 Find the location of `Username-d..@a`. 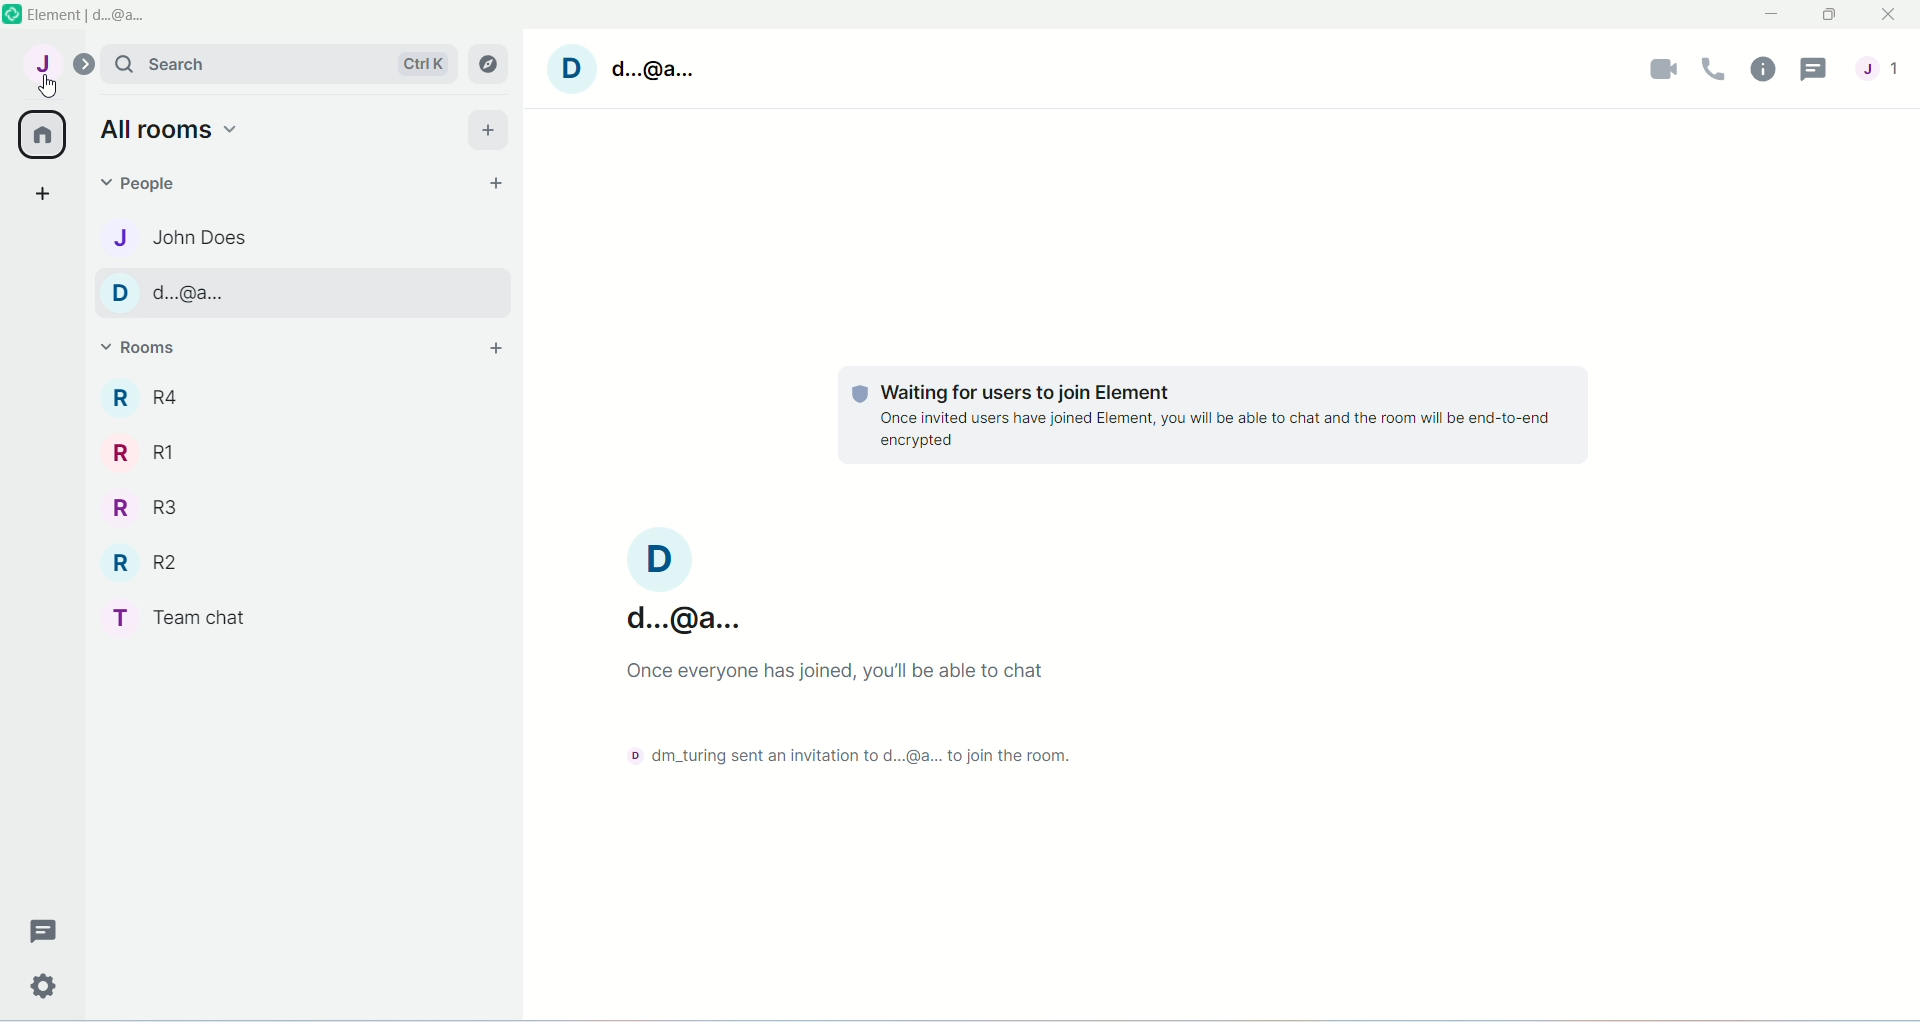

Username-d..@a is located at coordinates (685, 580).